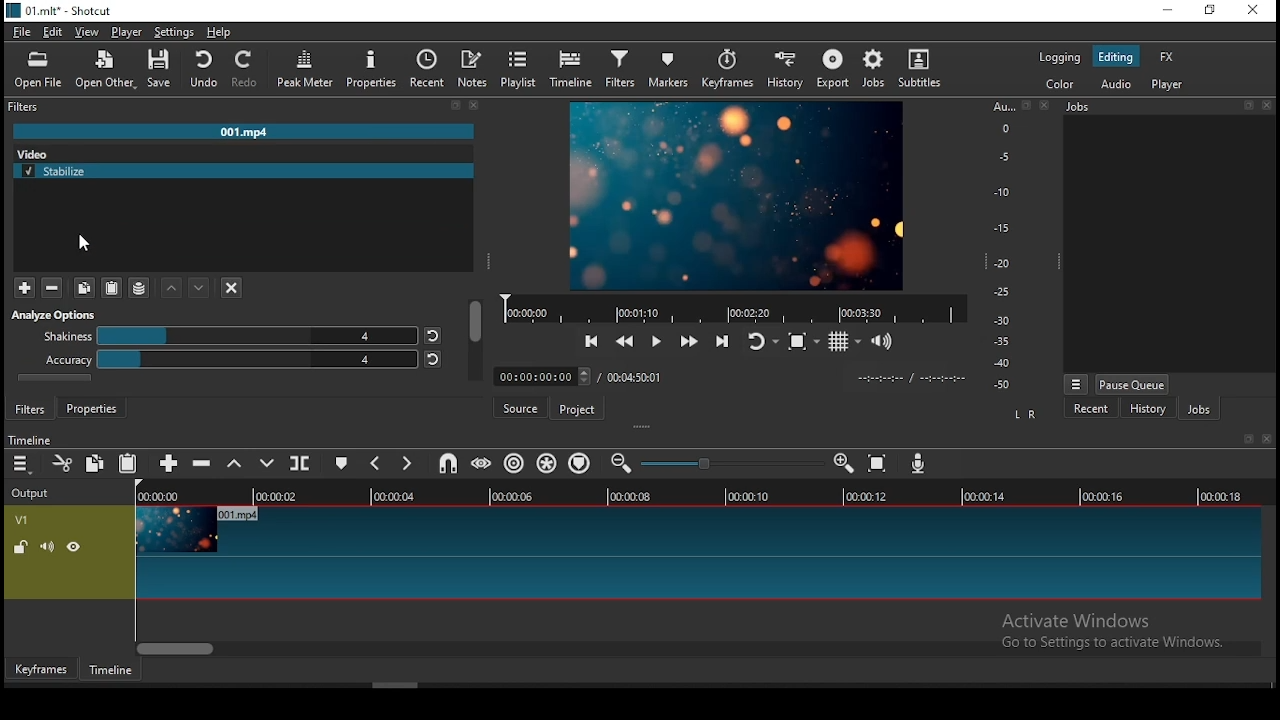 Image resolution: width=1280 pixels, height=720 pixels. What do you see at coordinates (885, 340) in the screenshot?
I see `show volume control` at bounding box center [885, 340].